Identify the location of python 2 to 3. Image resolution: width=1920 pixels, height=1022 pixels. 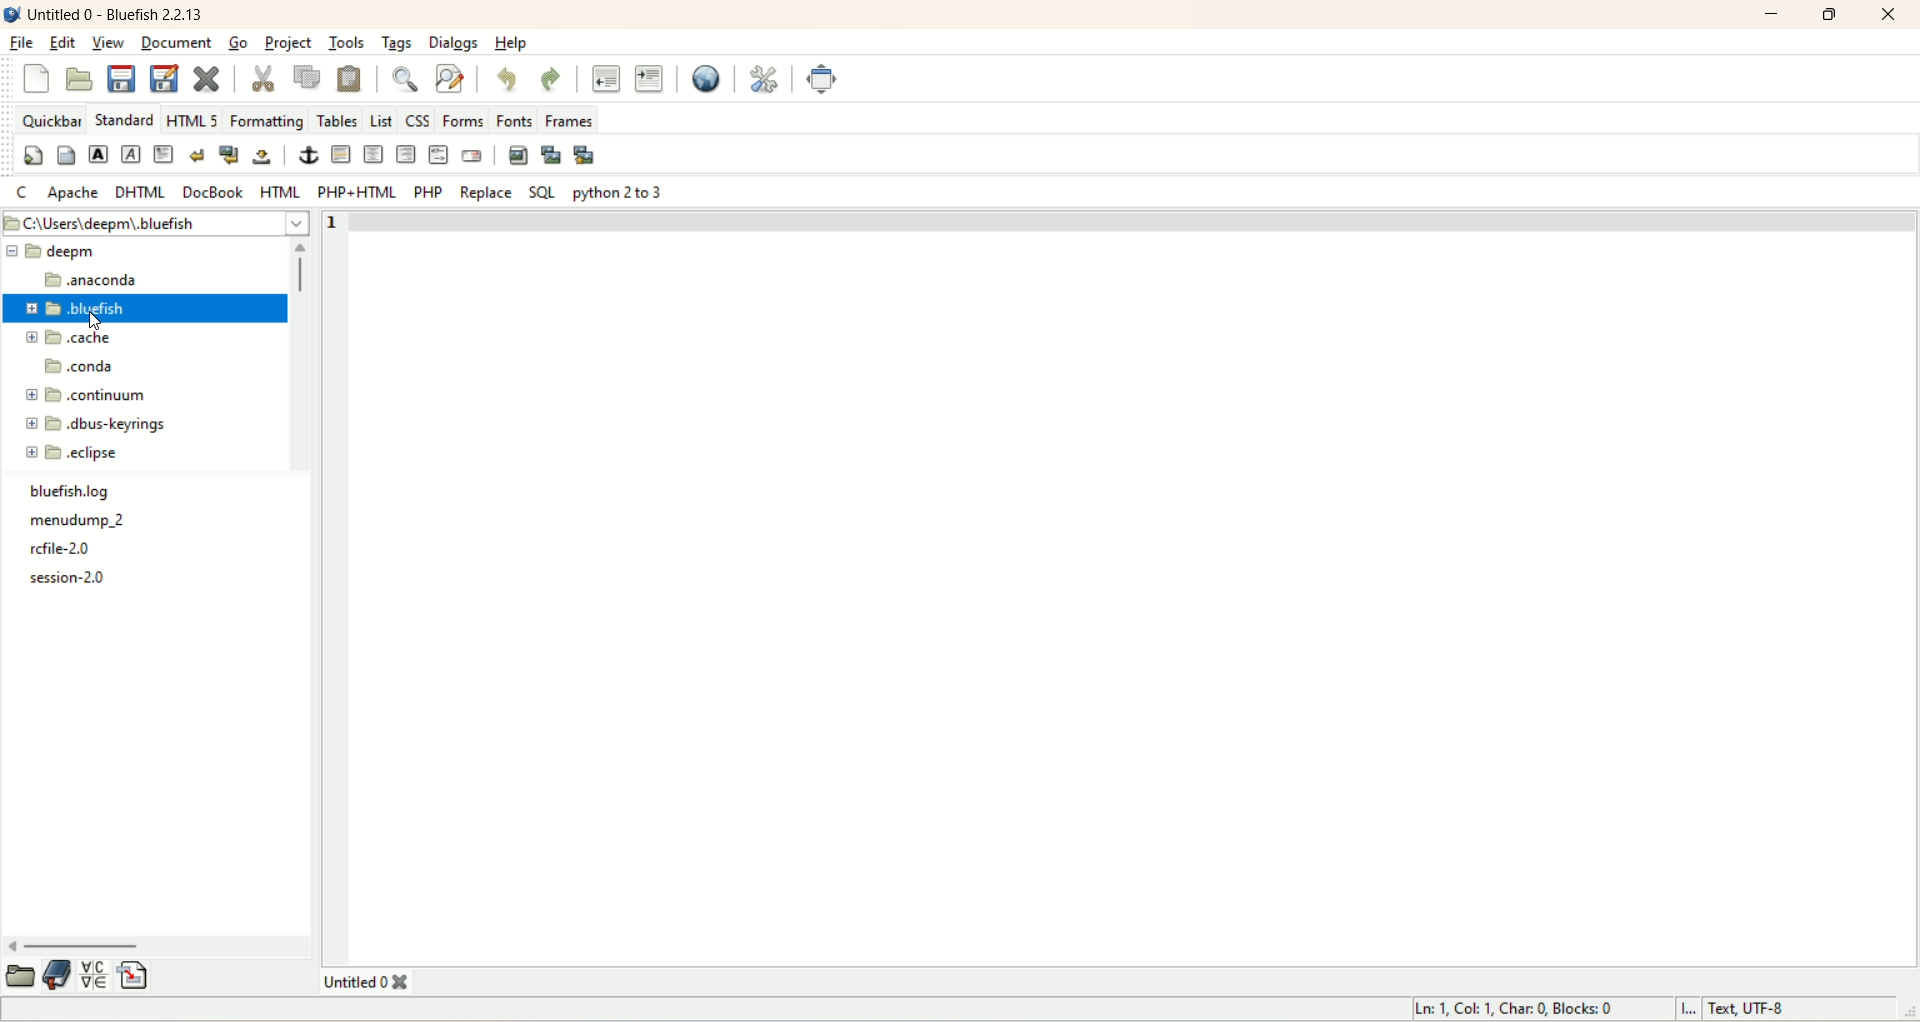
(617, 191).